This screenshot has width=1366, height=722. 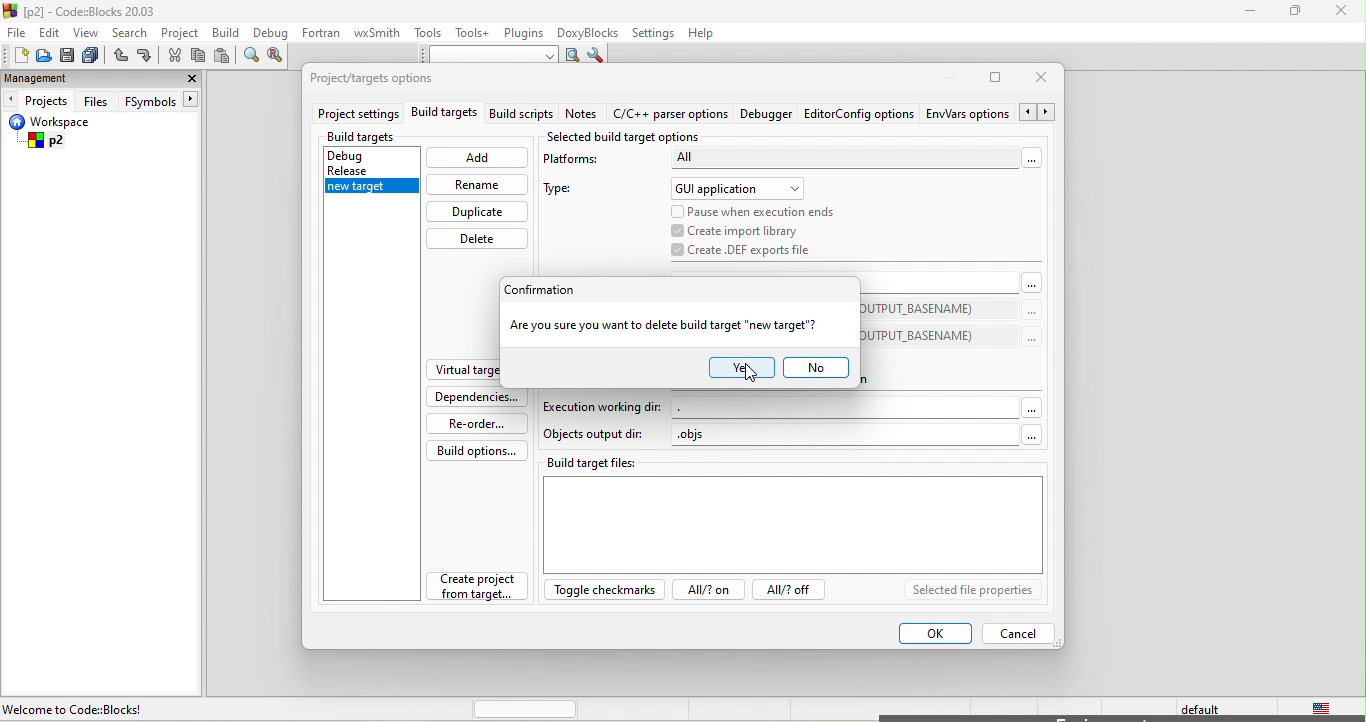 I want to click on re order, so click(x=473, y=423).